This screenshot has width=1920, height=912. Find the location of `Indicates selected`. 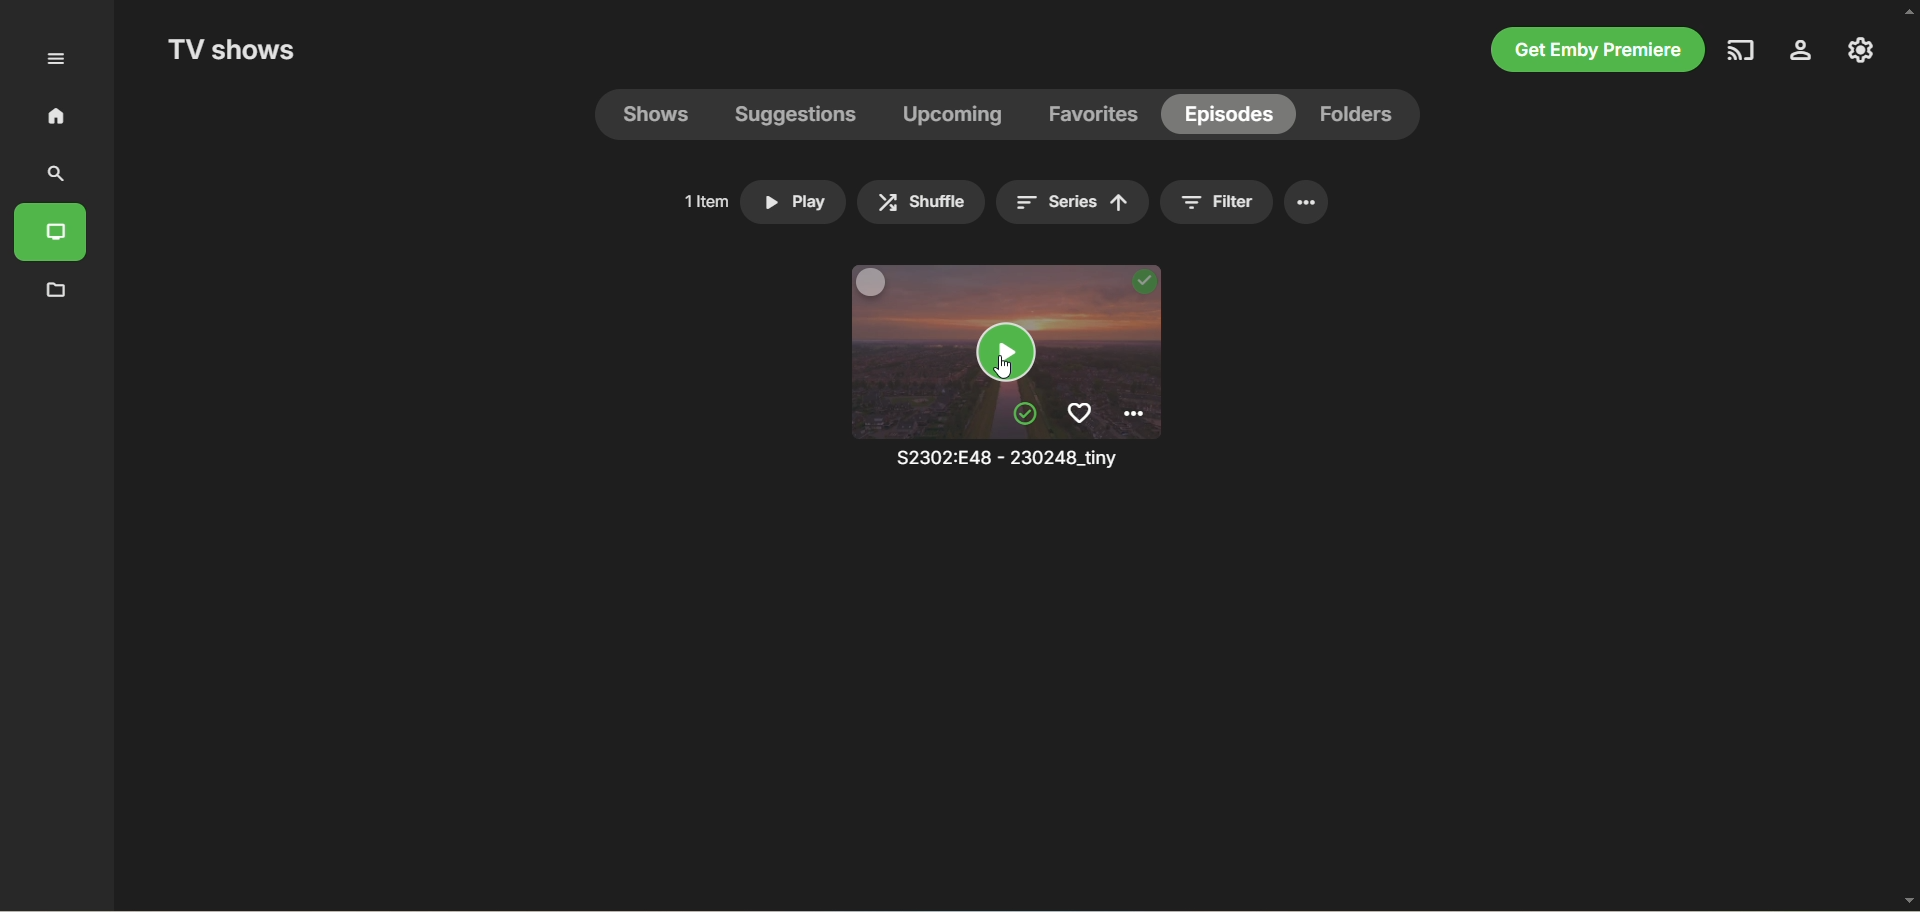

Indicates selected is located at coordinates (1144, 282).